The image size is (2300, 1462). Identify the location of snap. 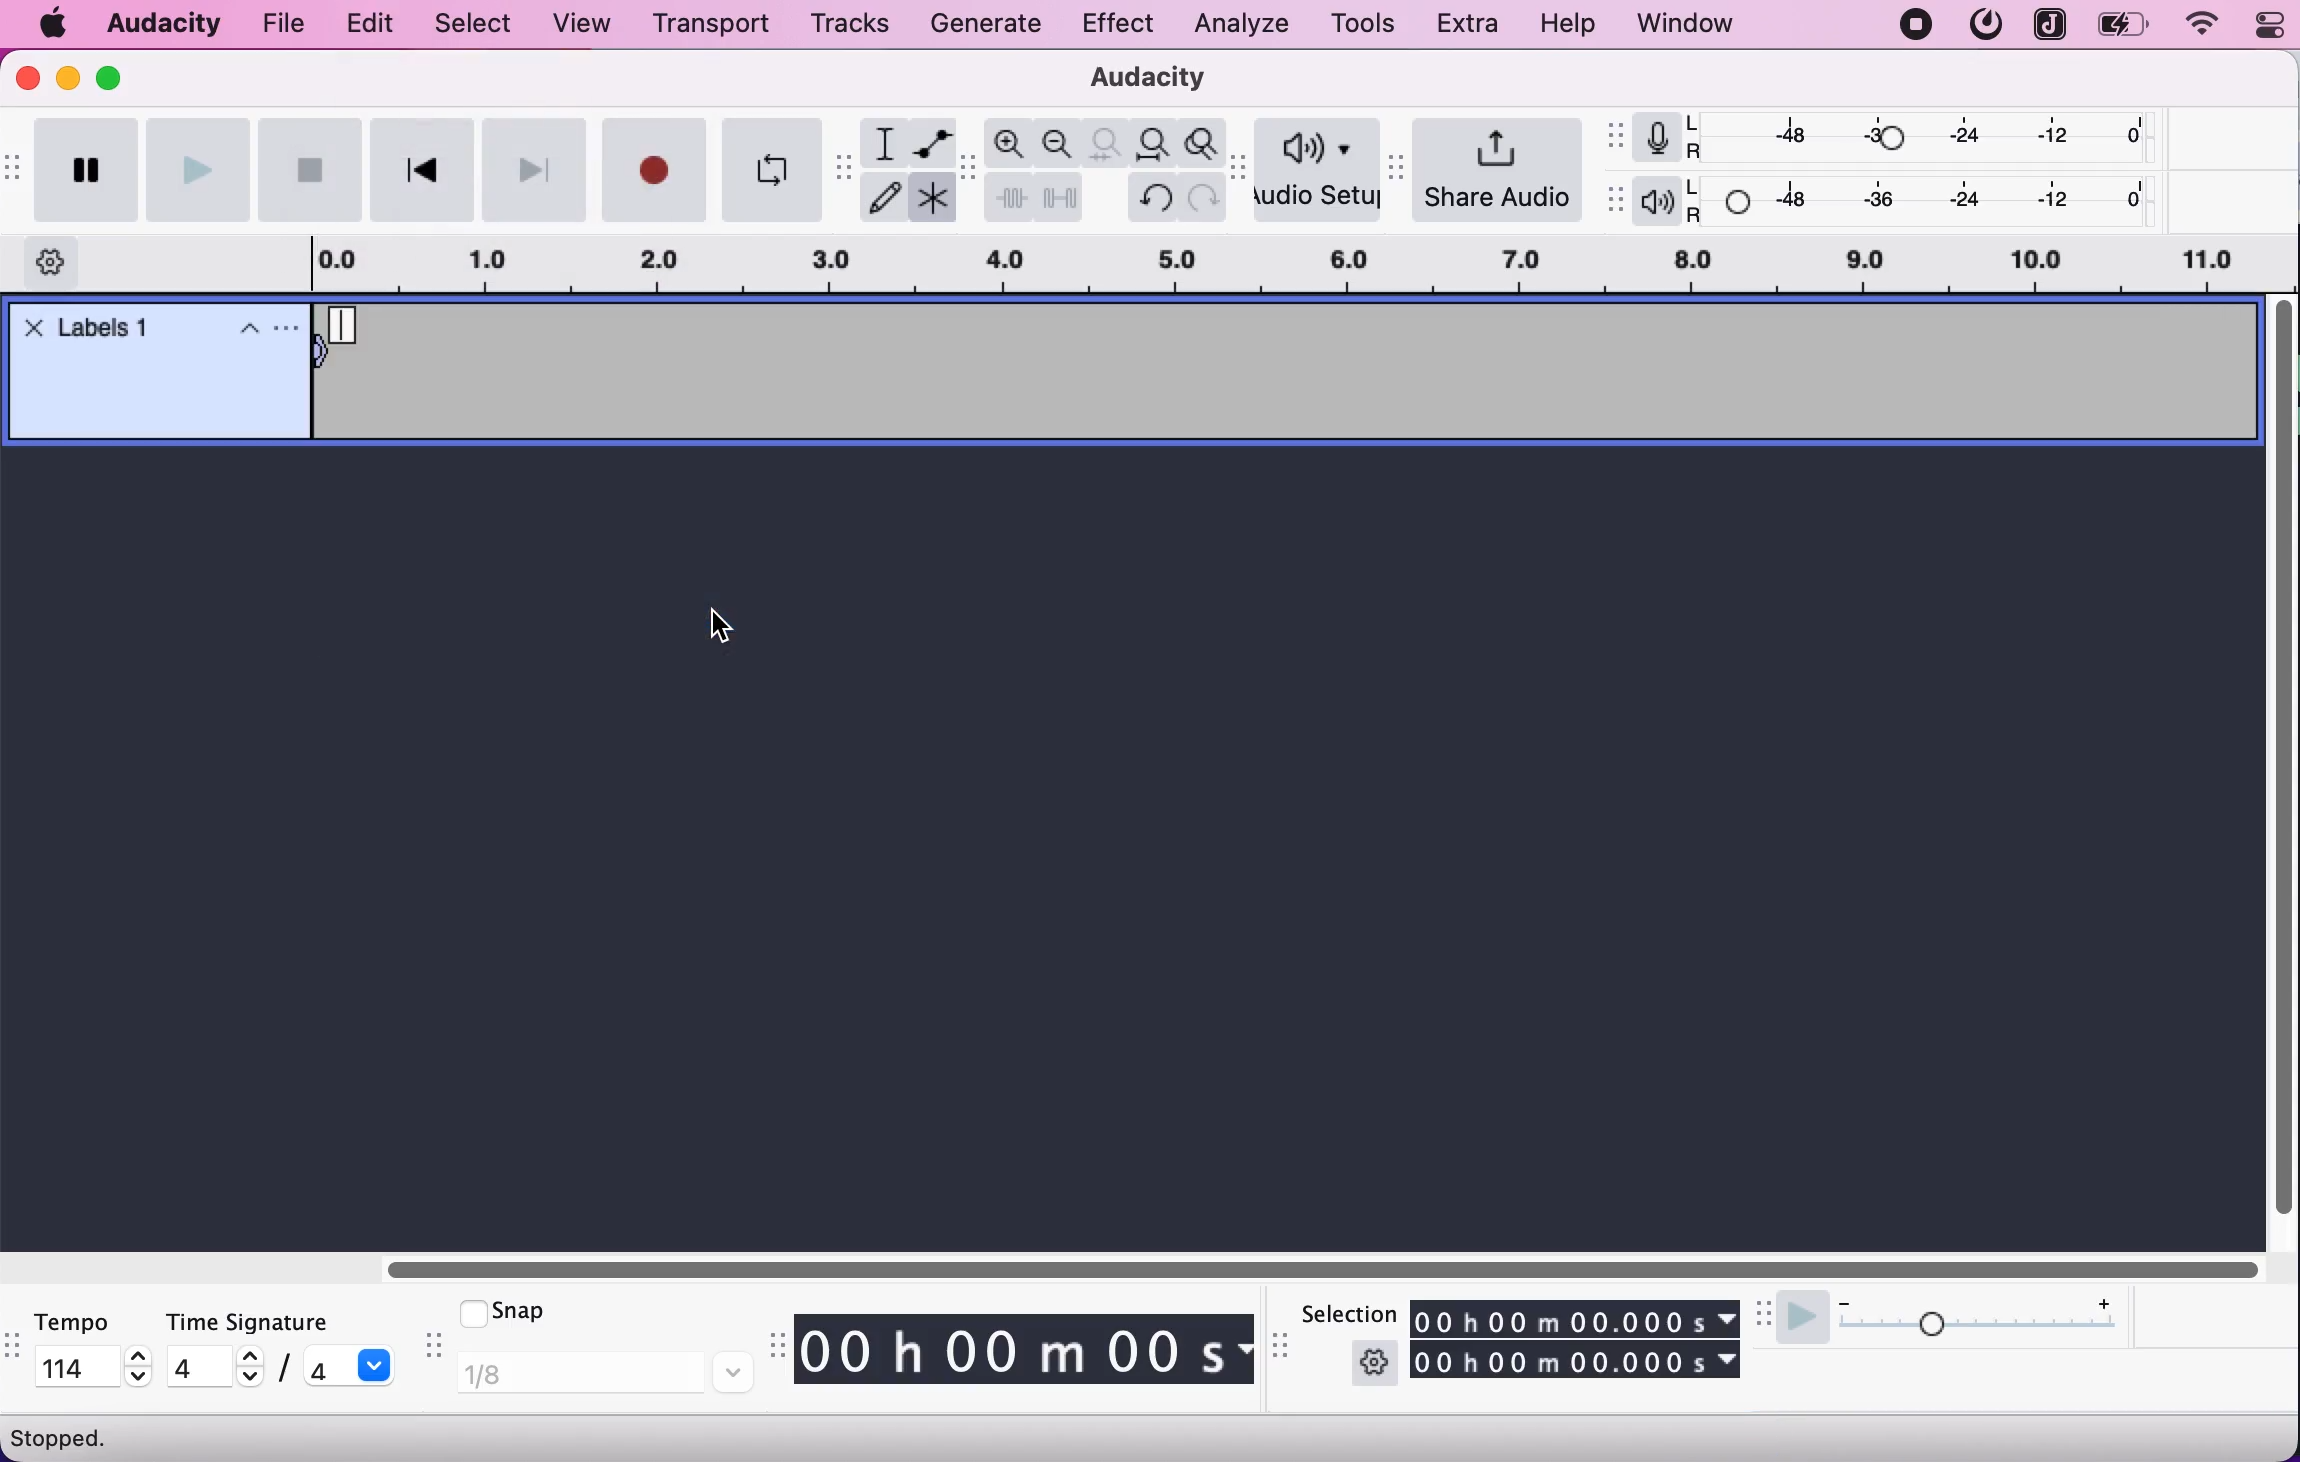
(543, 1312).